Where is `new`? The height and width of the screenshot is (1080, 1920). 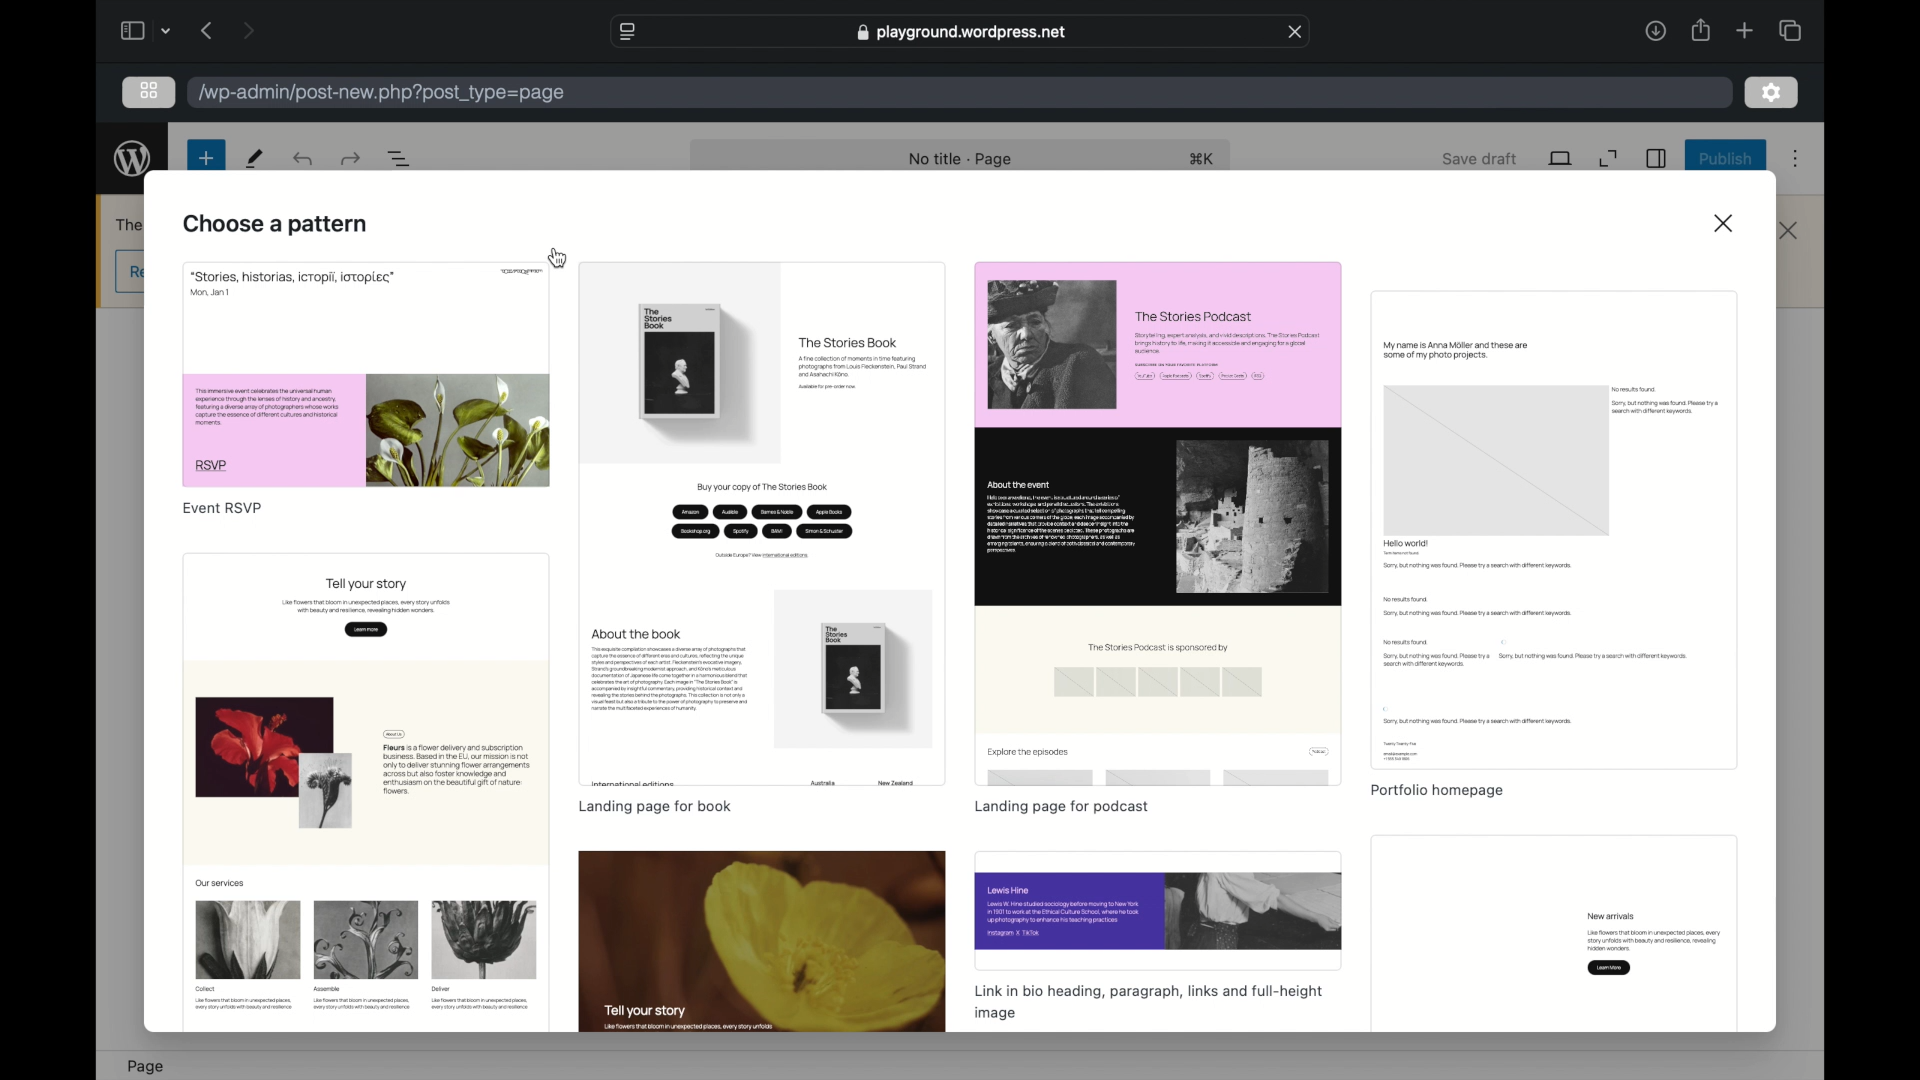 new is located at coordinates (206, 158).